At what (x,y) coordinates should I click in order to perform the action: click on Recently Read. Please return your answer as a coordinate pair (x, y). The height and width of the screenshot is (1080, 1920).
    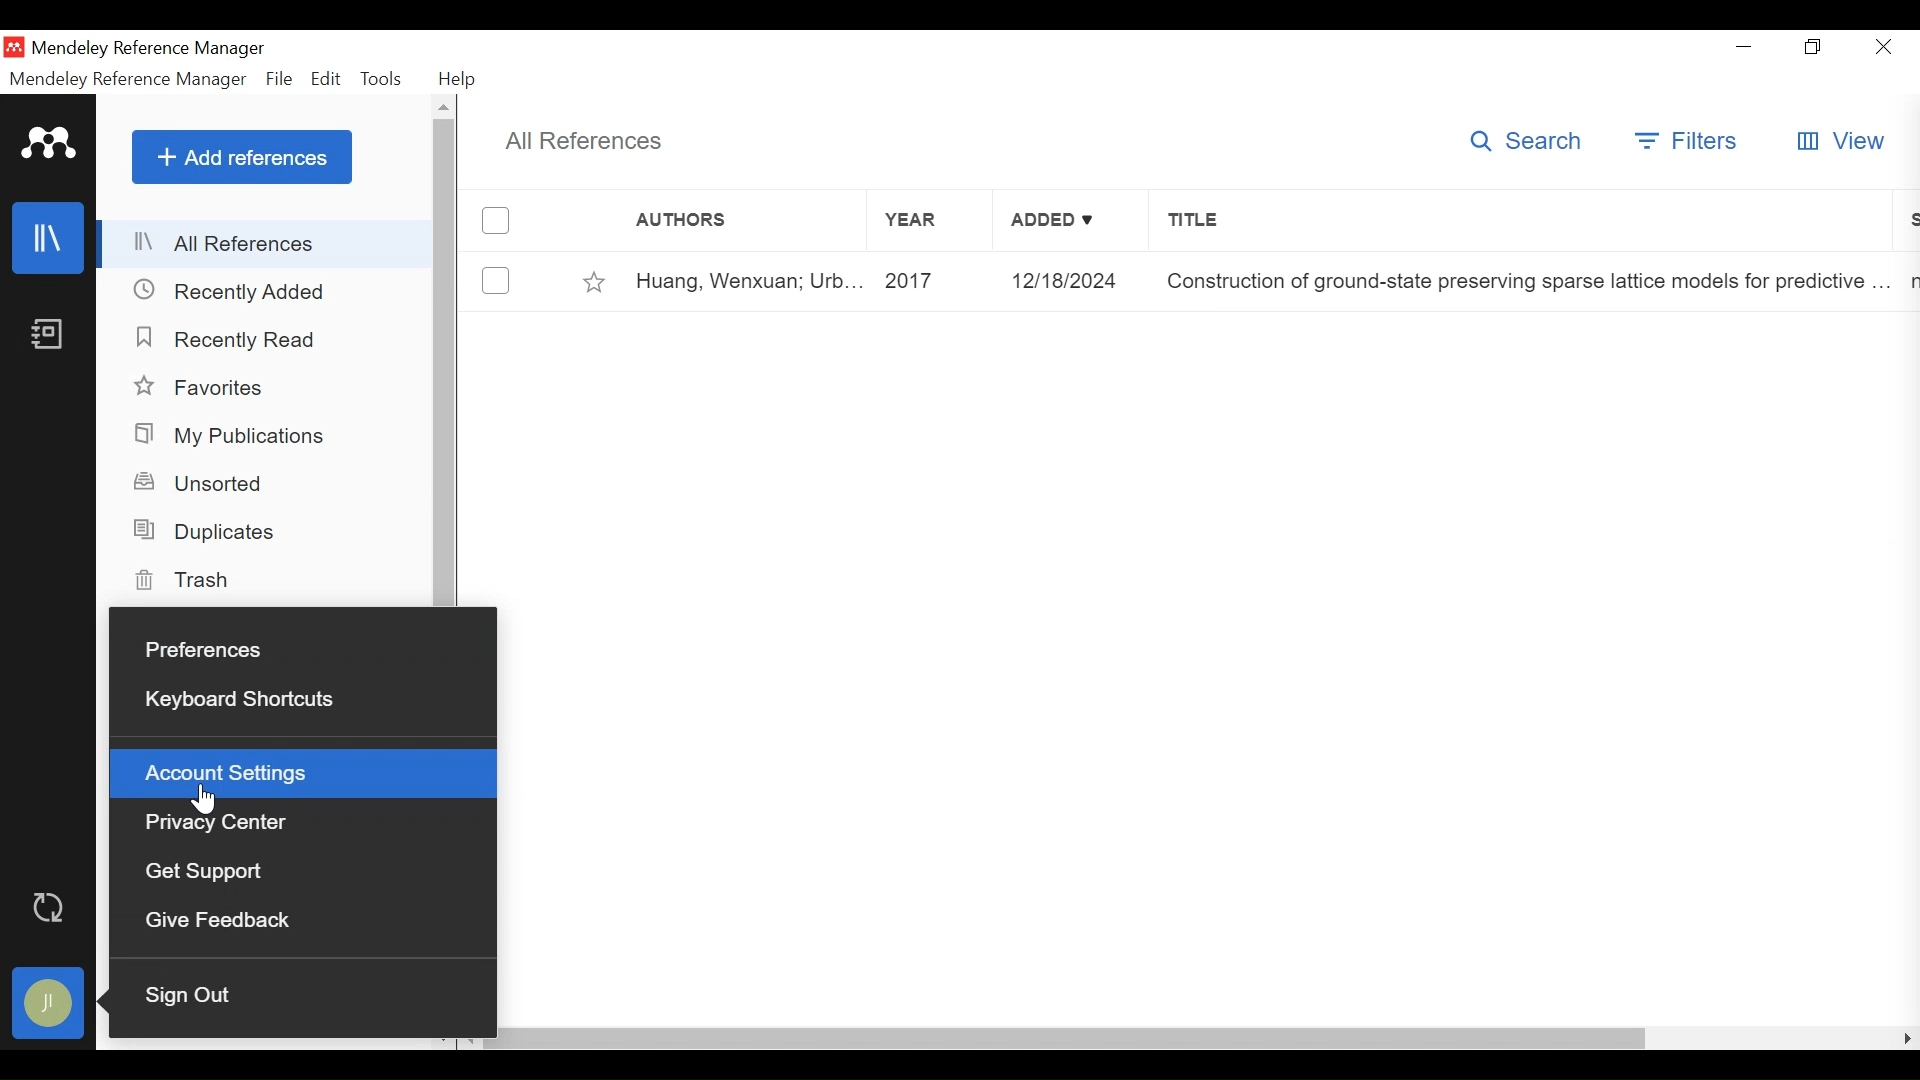
    Looking at the image, I should click on (229, 339).